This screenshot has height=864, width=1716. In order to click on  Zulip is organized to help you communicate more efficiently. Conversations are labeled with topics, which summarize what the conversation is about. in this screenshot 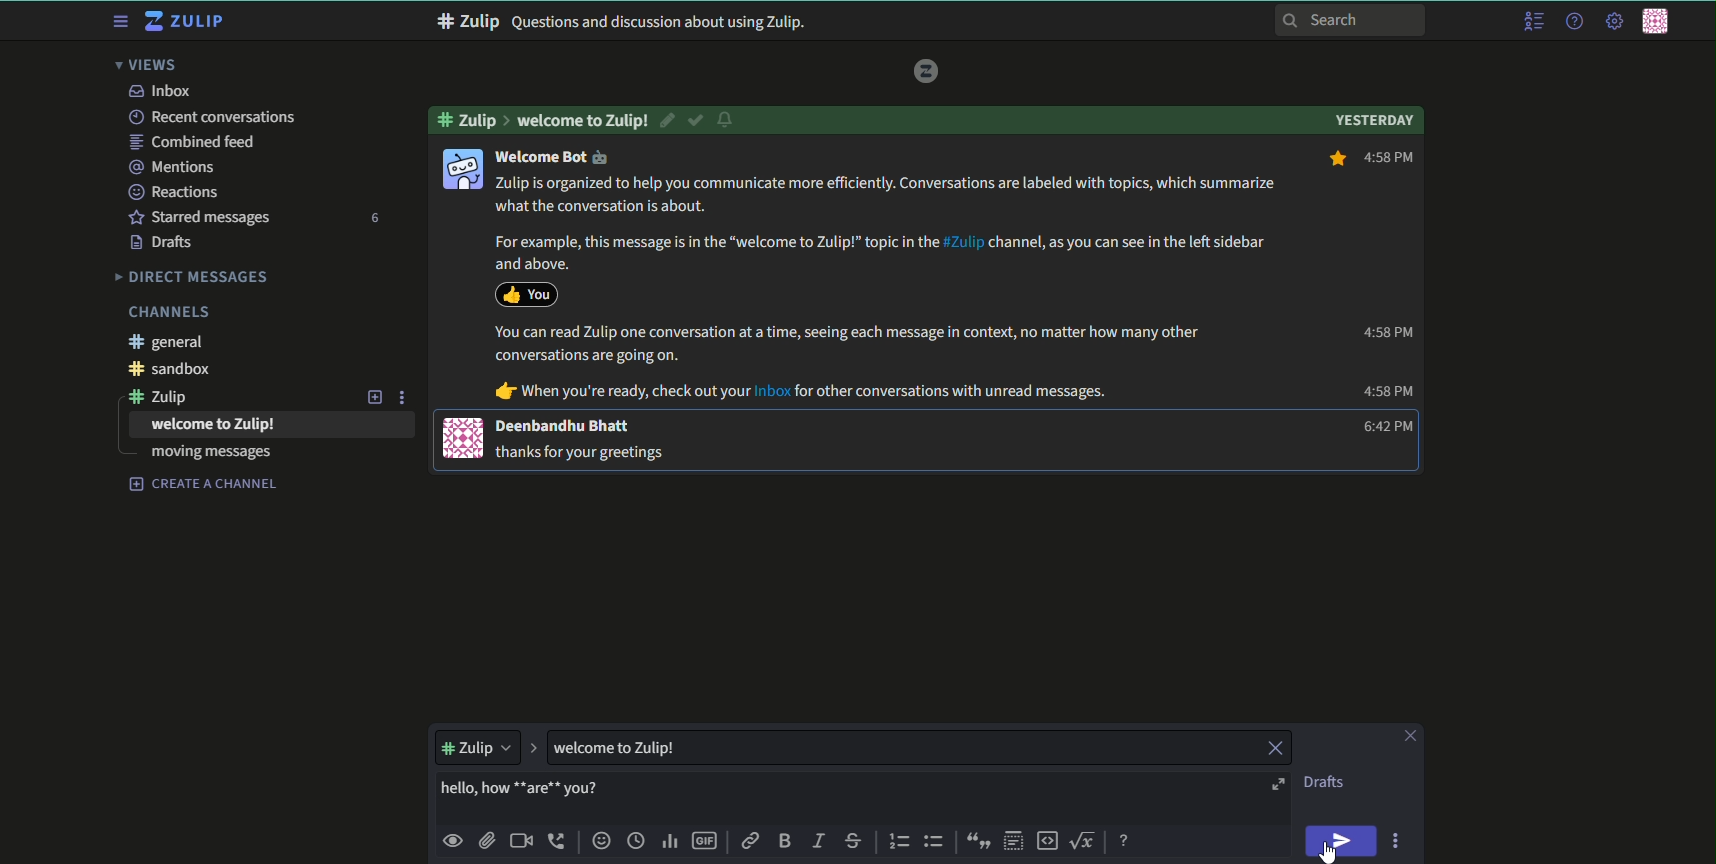, I will do `click(889, 197)`.